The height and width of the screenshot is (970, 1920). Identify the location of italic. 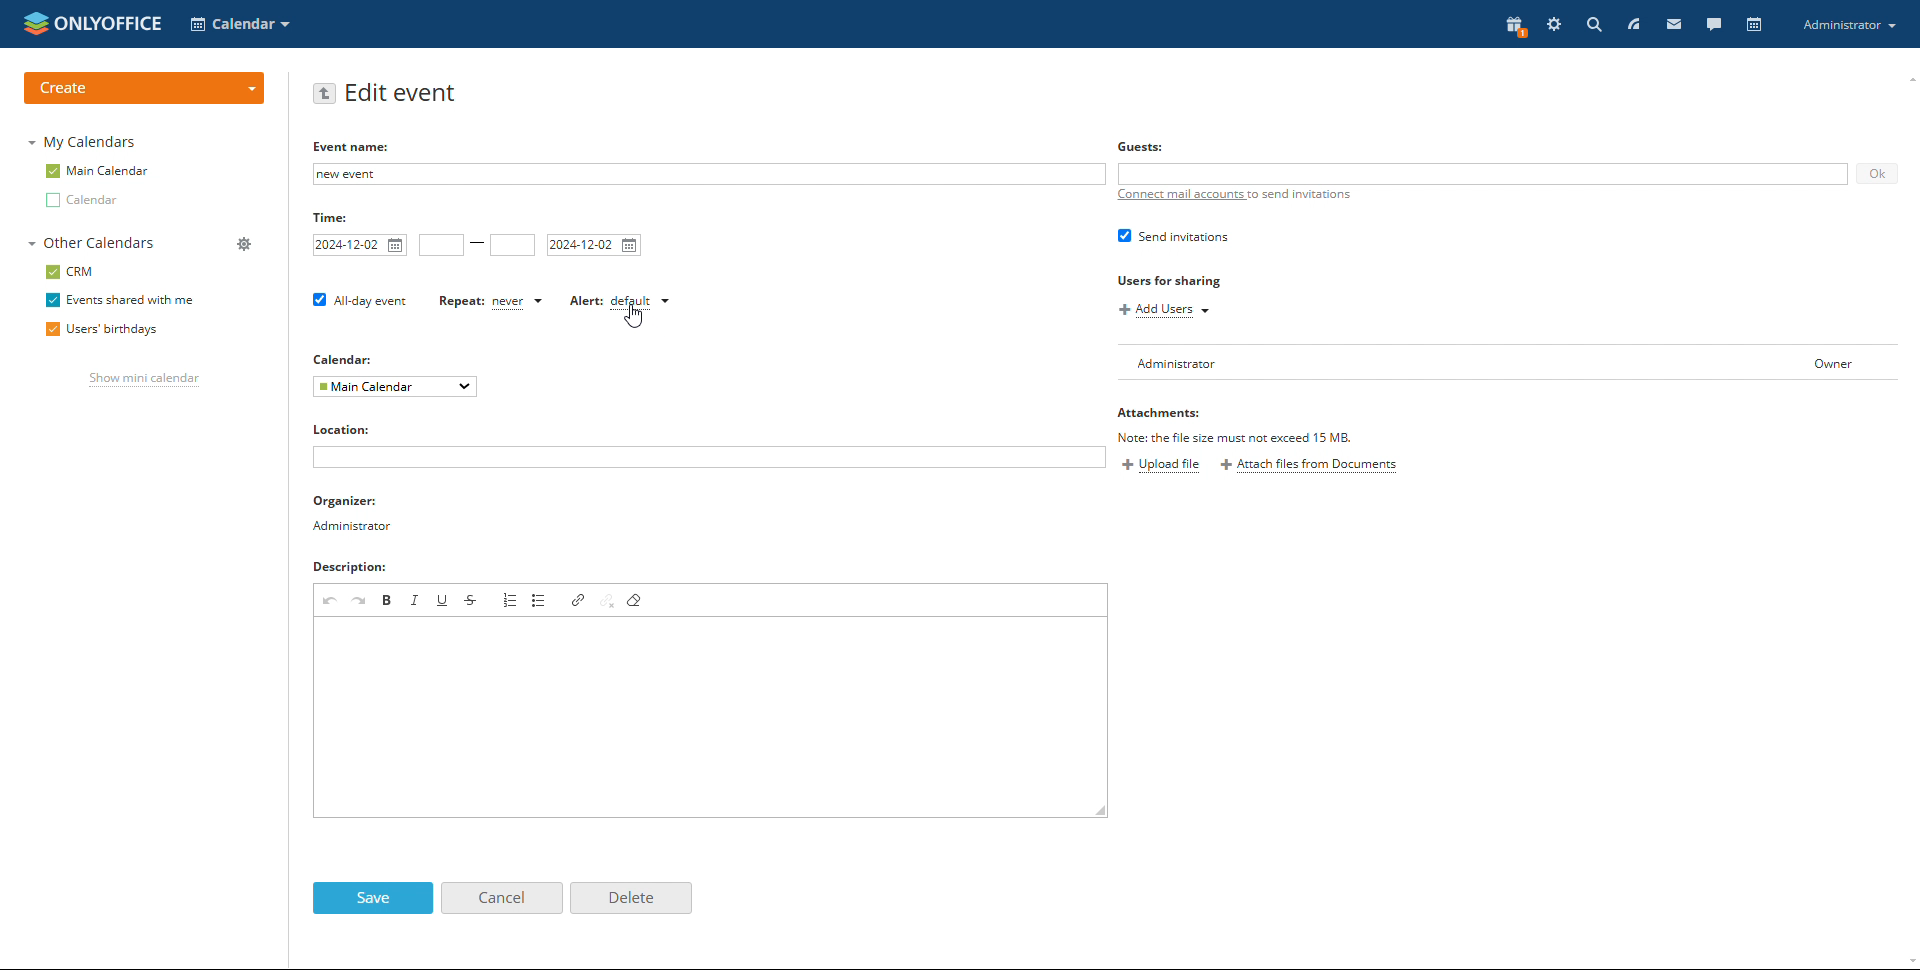
(414, 600).